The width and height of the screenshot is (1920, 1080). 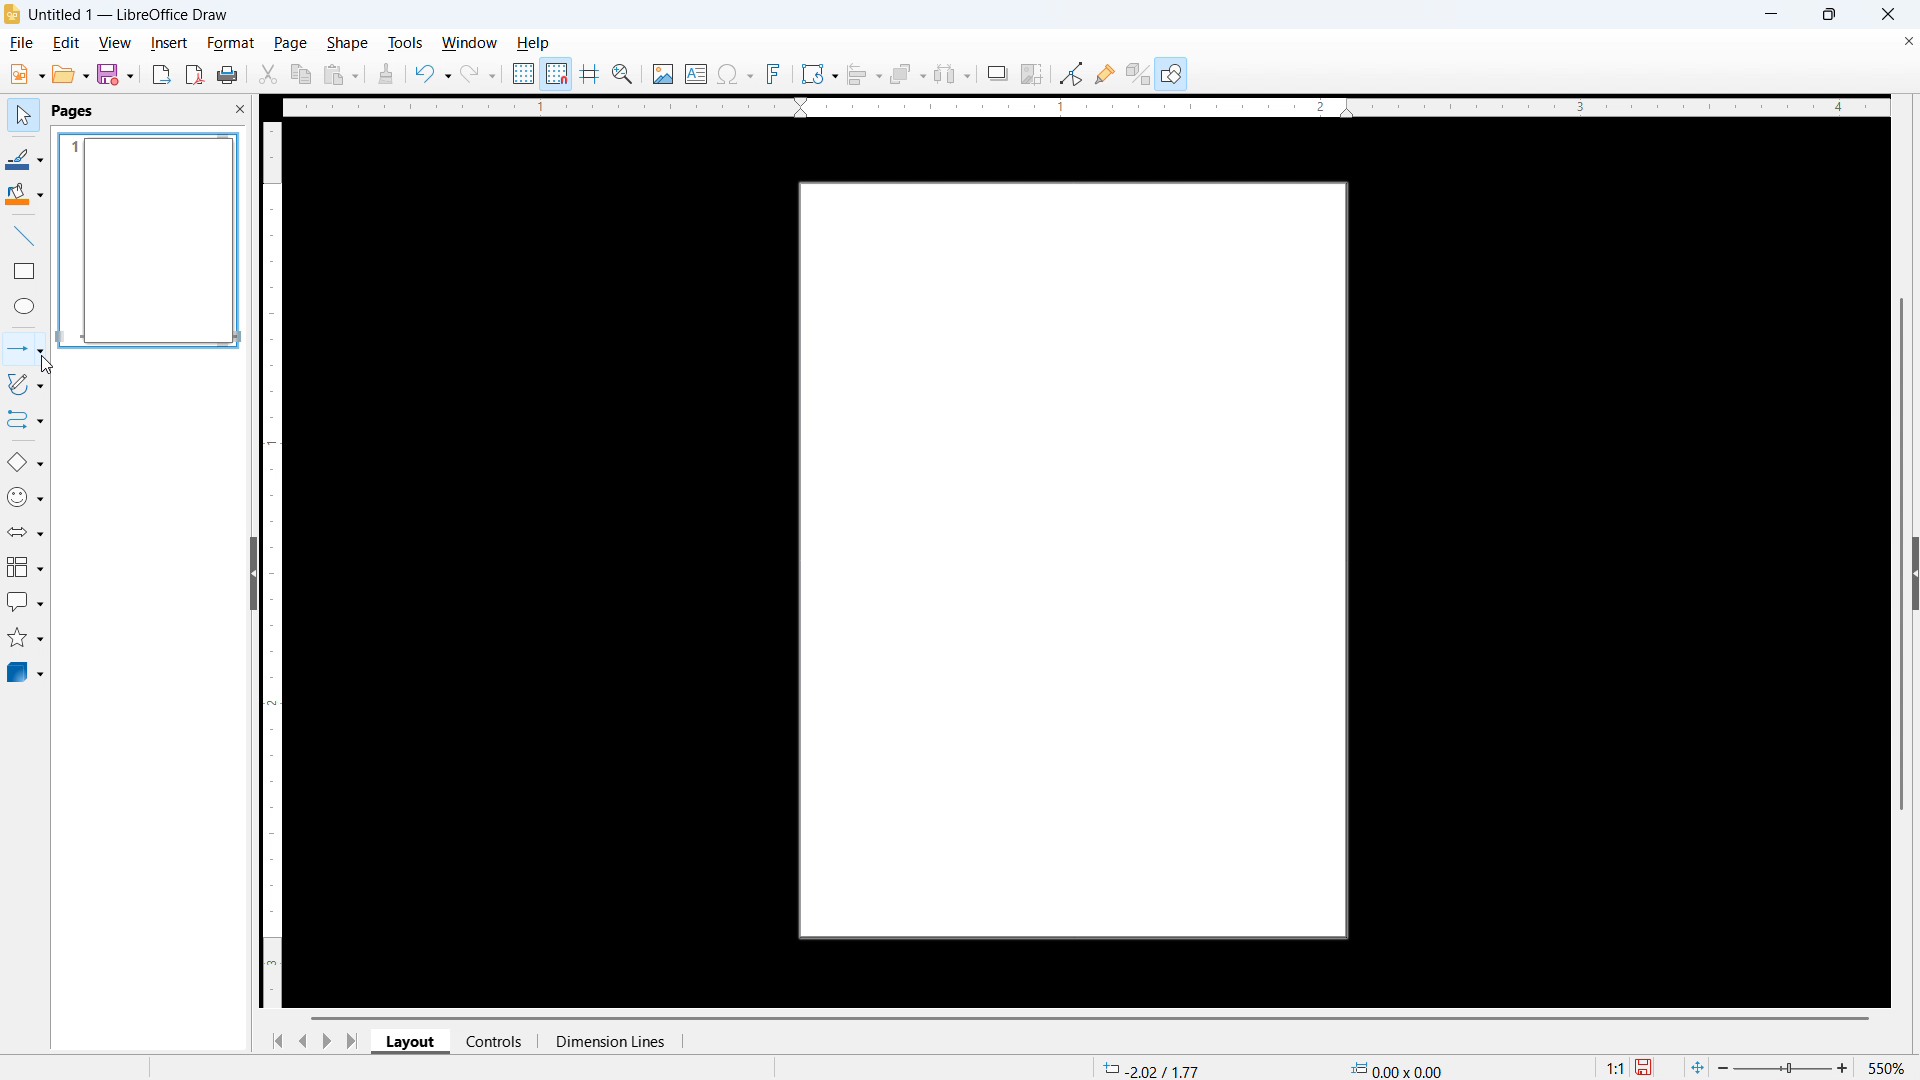 What do you see at coordinates (239, 108) in the screenshot?
I see `Close panel ` at bounding box center [239, 108].